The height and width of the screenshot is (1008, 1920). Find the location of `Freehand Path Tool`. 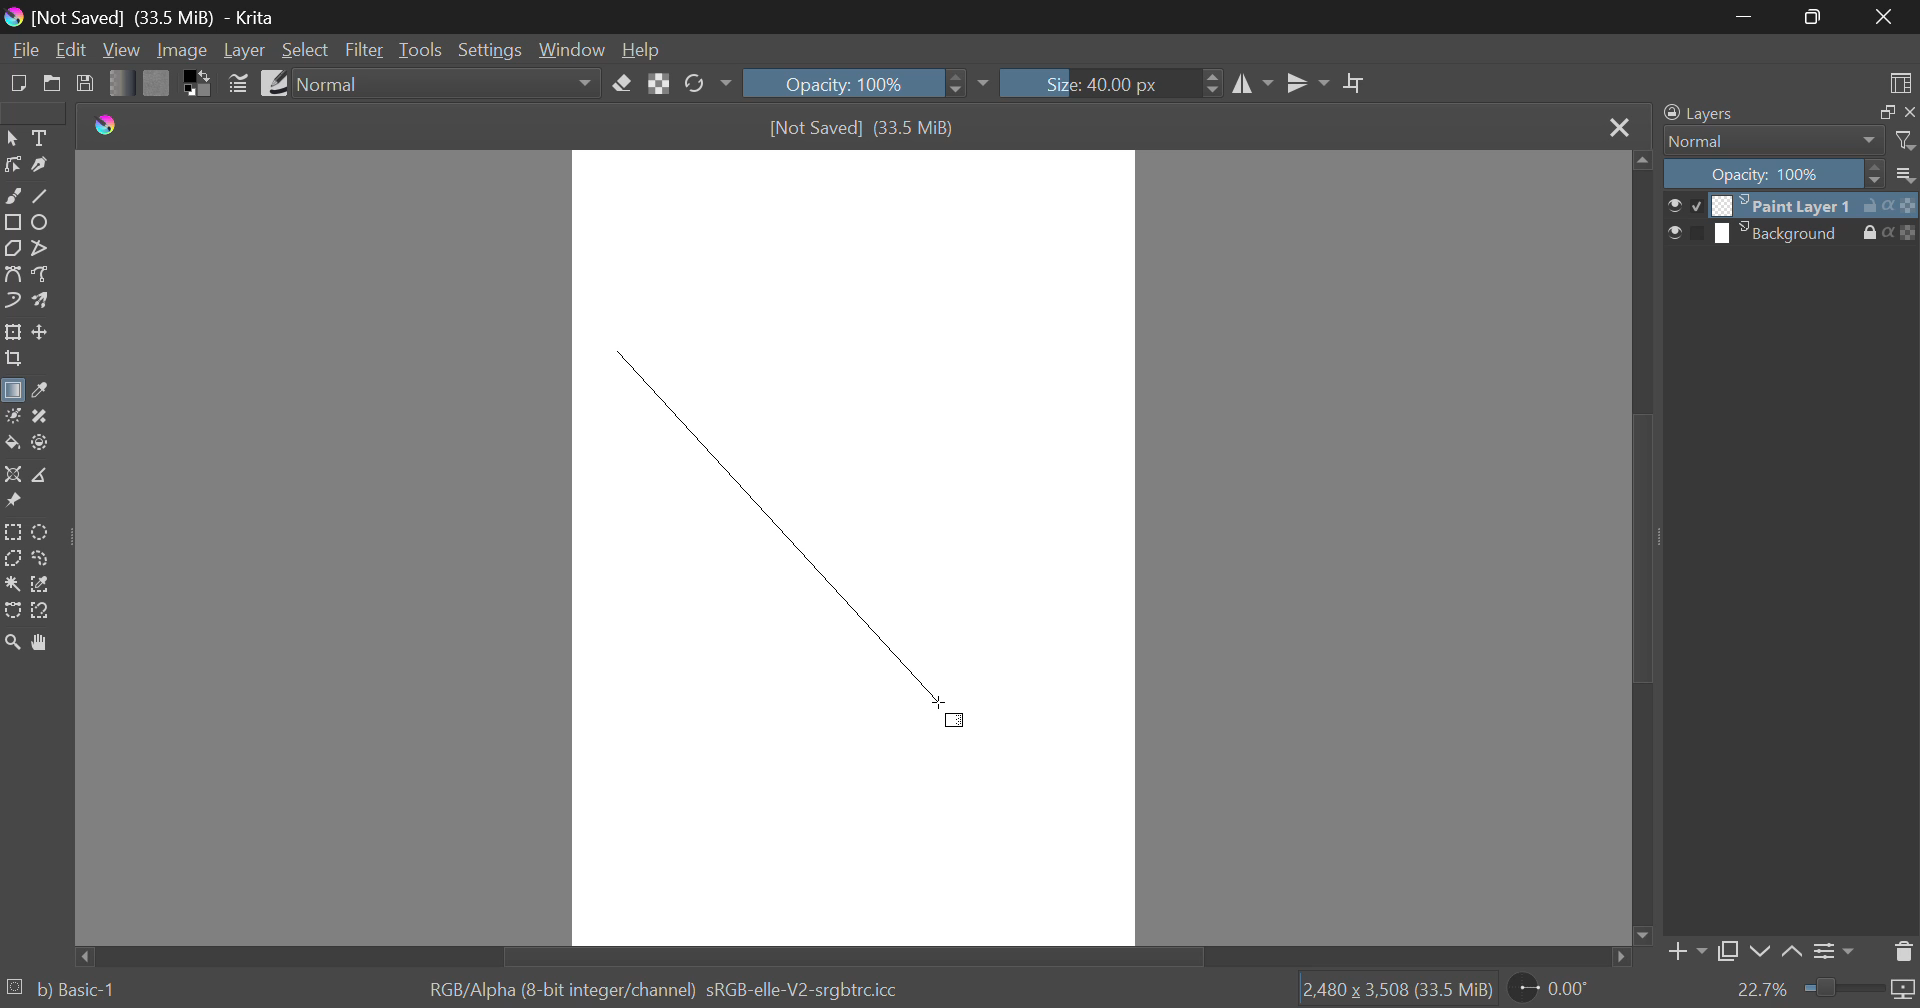

Freehand Path Tool is located at coordinates (44, 276).